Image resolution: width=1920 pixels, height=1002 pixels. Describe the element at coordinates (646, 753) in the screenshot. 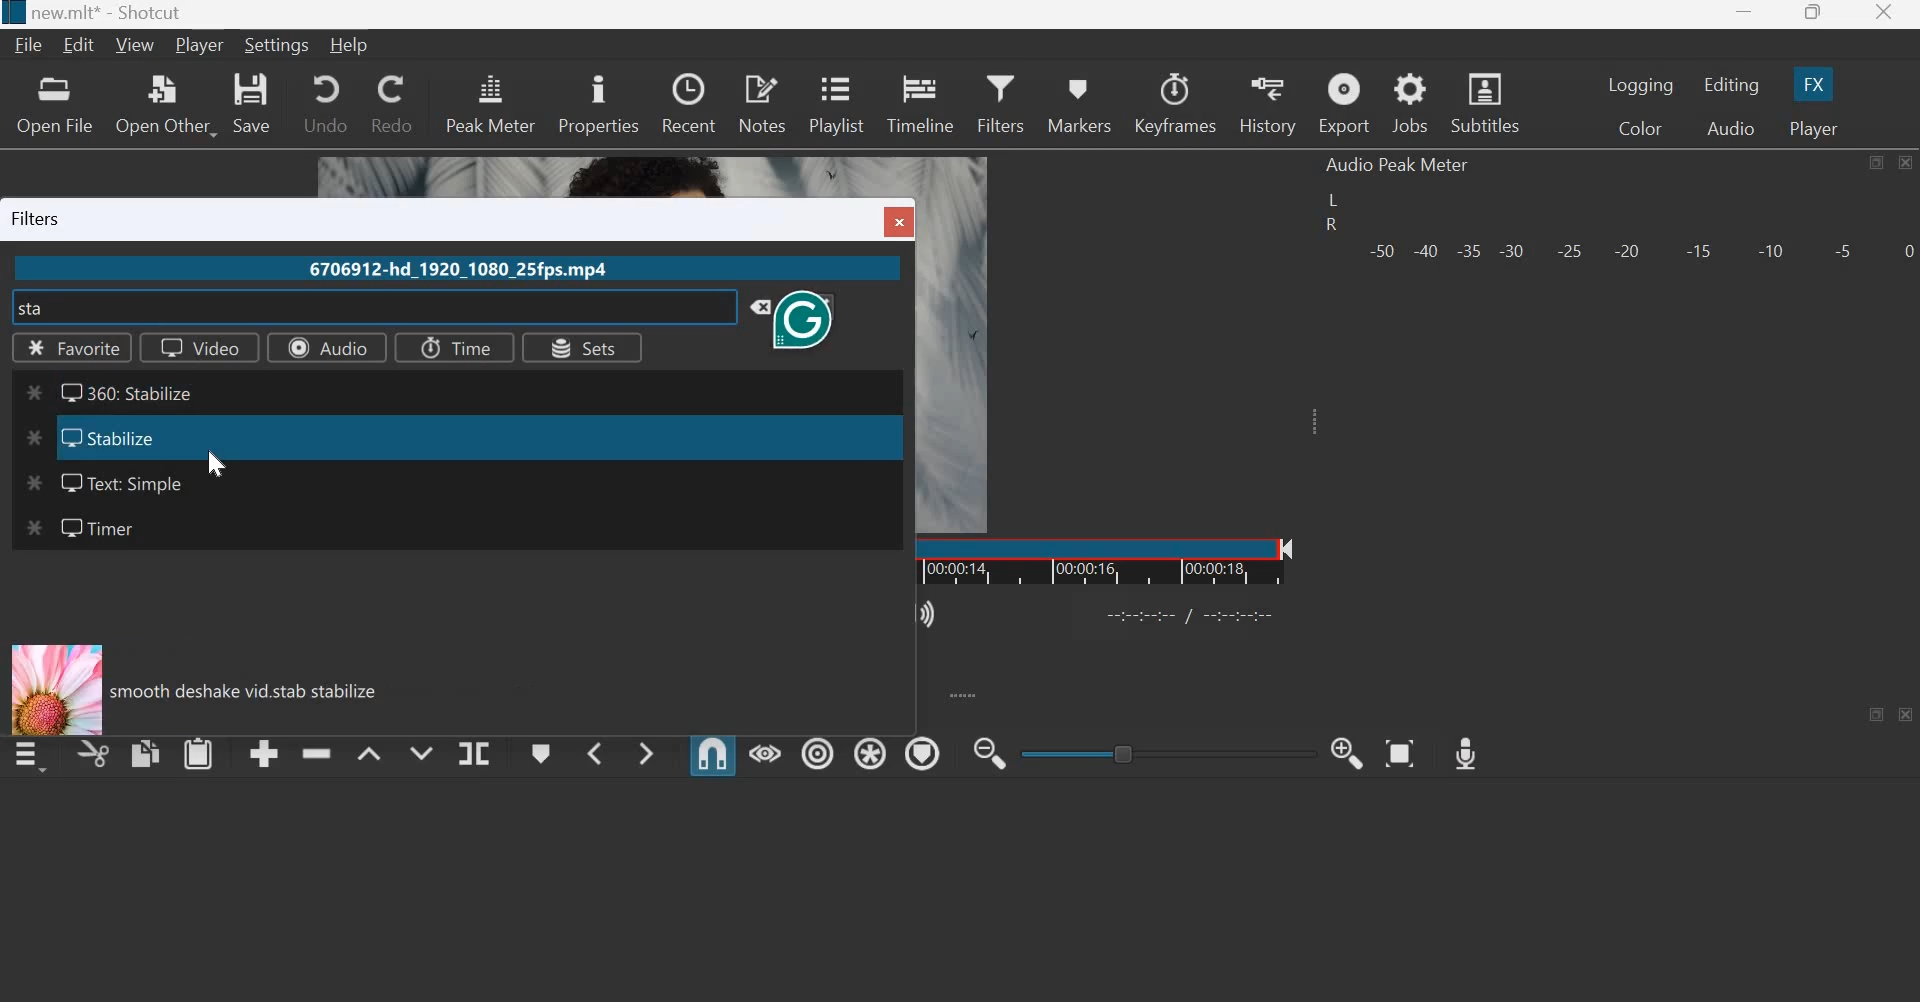

I see `Next Marker` at that location.